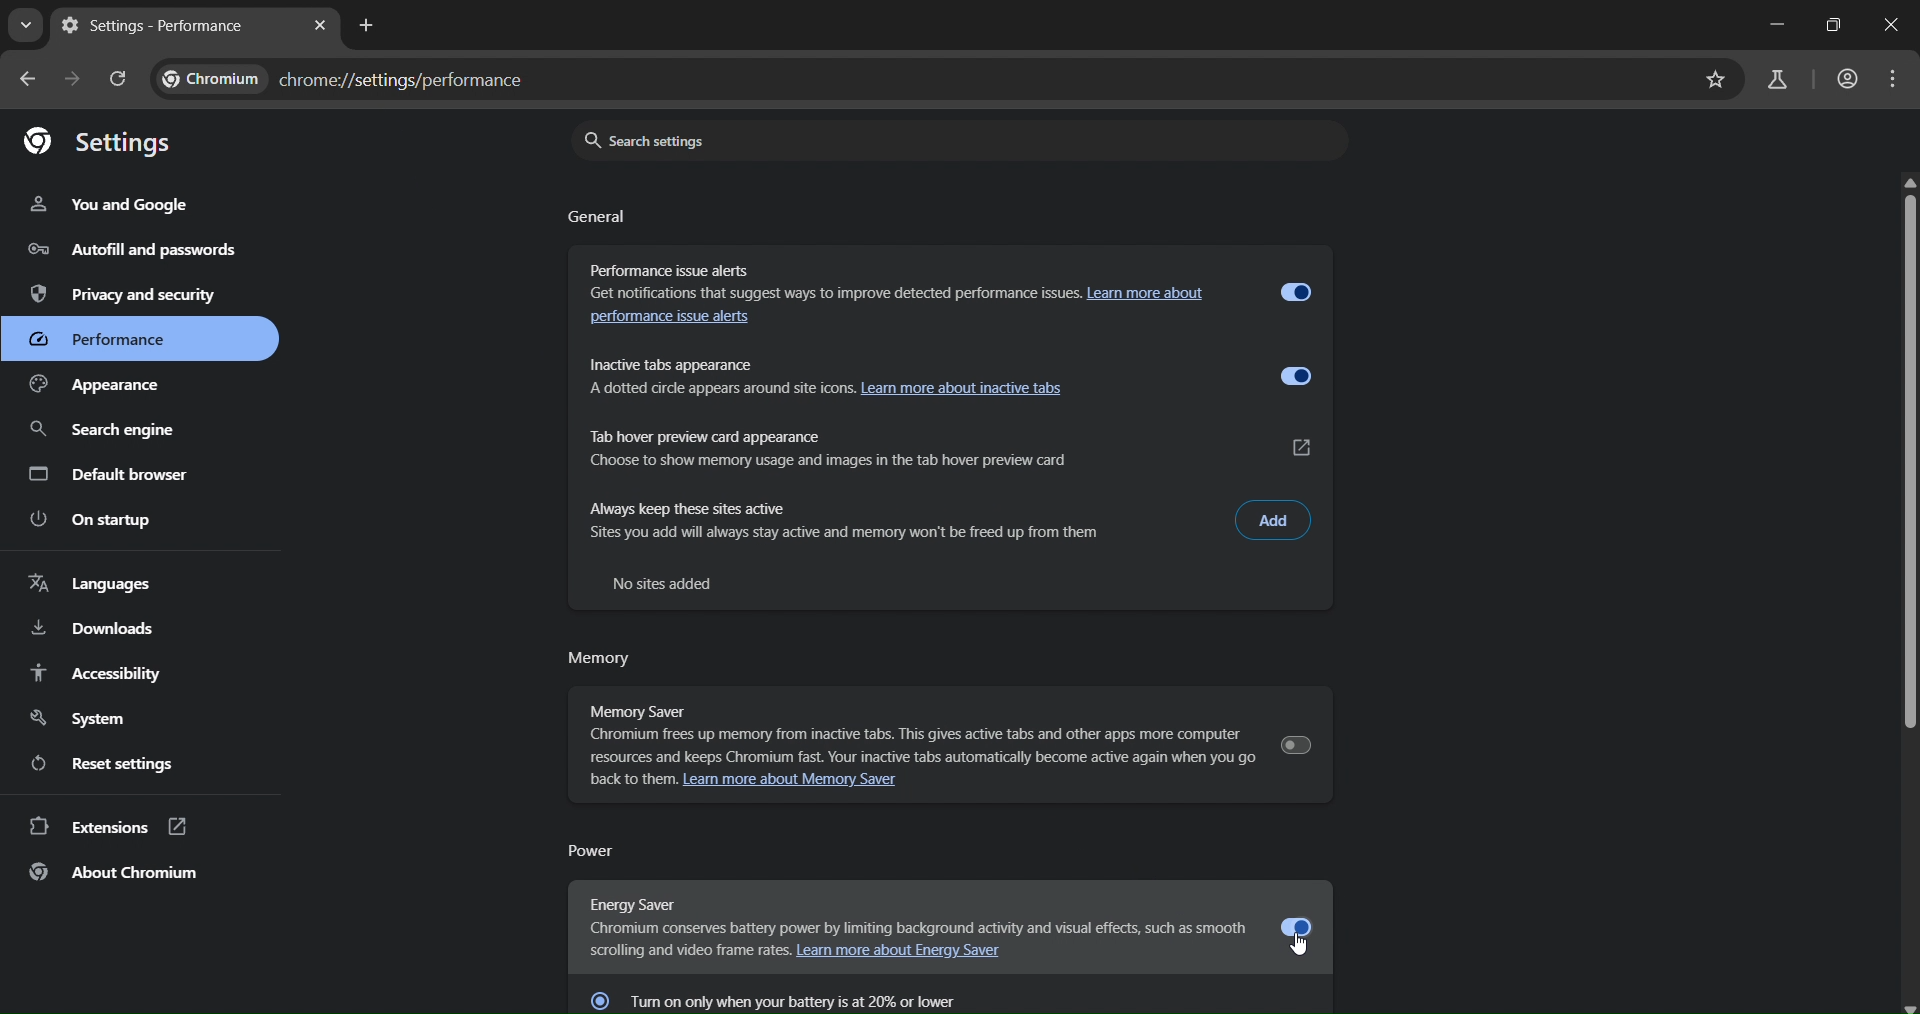  I want to click on add, so click(1274, 519).